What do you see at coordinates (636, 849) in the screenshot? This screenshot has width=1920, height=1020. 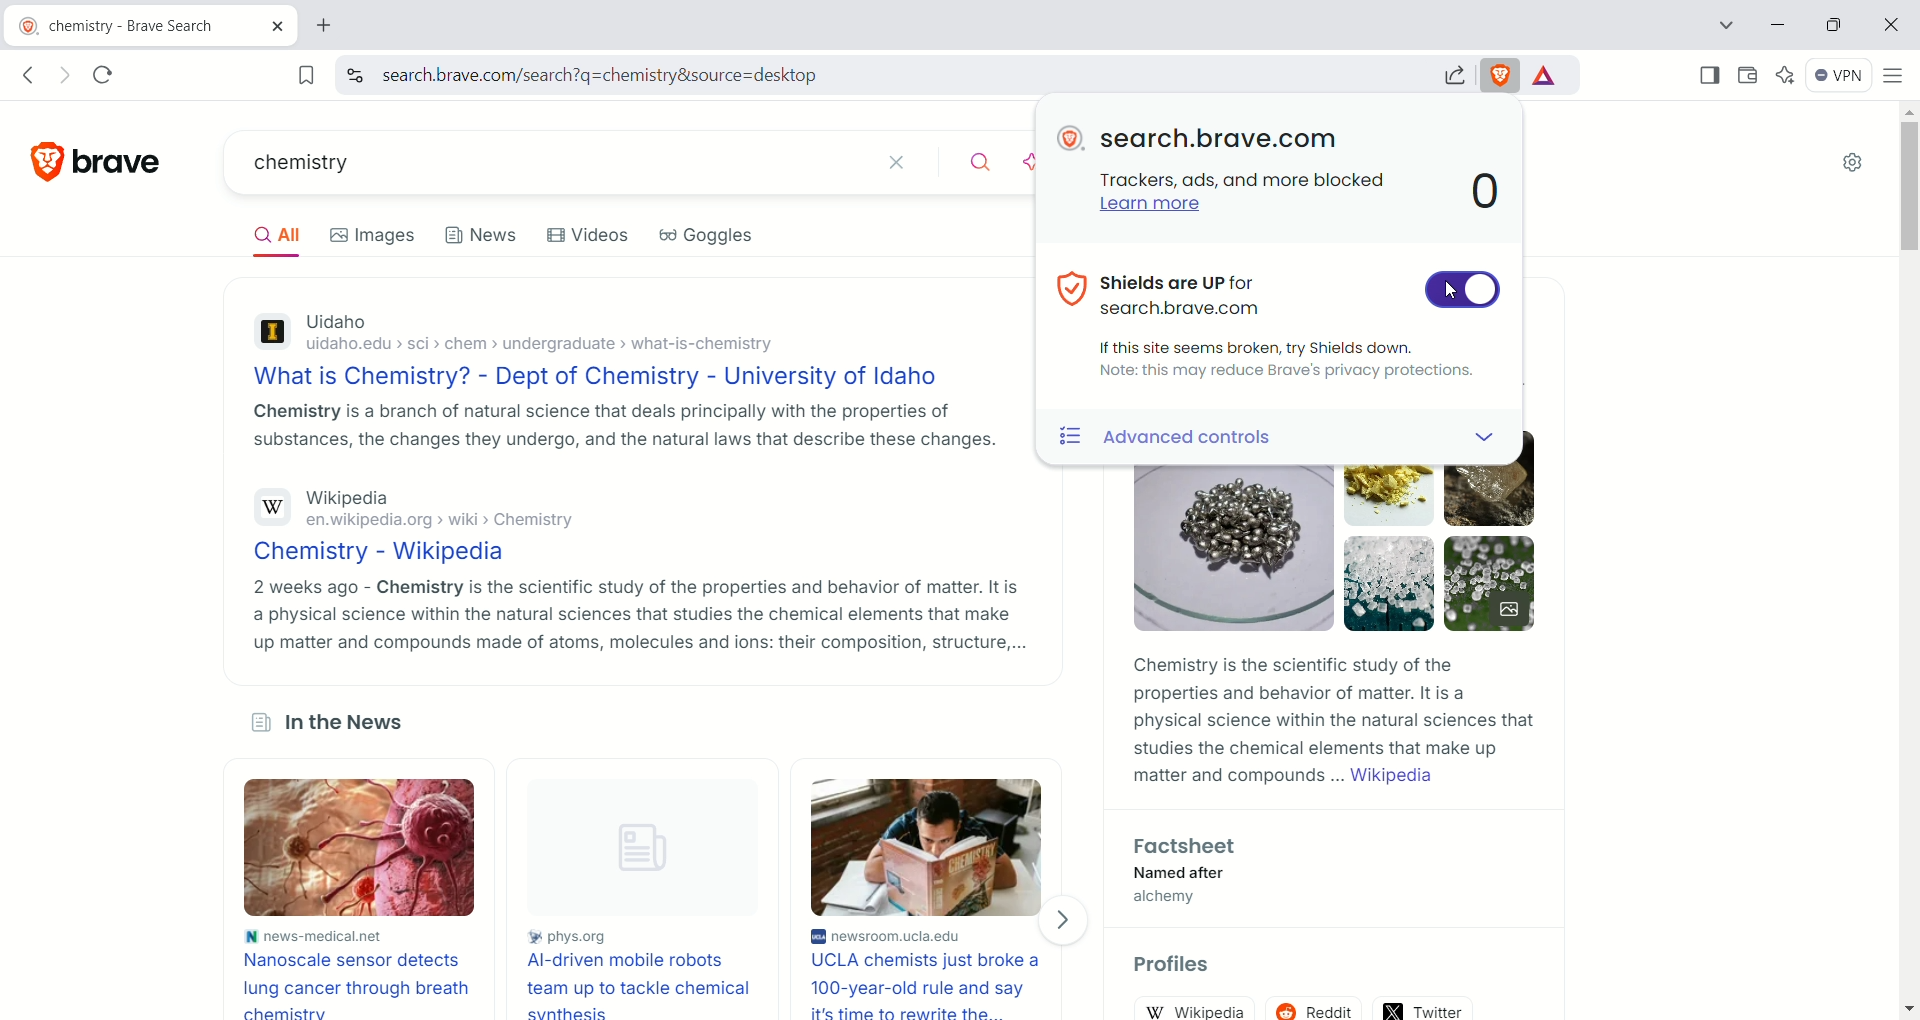 I see `blank thumbnail` at bounding box center [636, 849].